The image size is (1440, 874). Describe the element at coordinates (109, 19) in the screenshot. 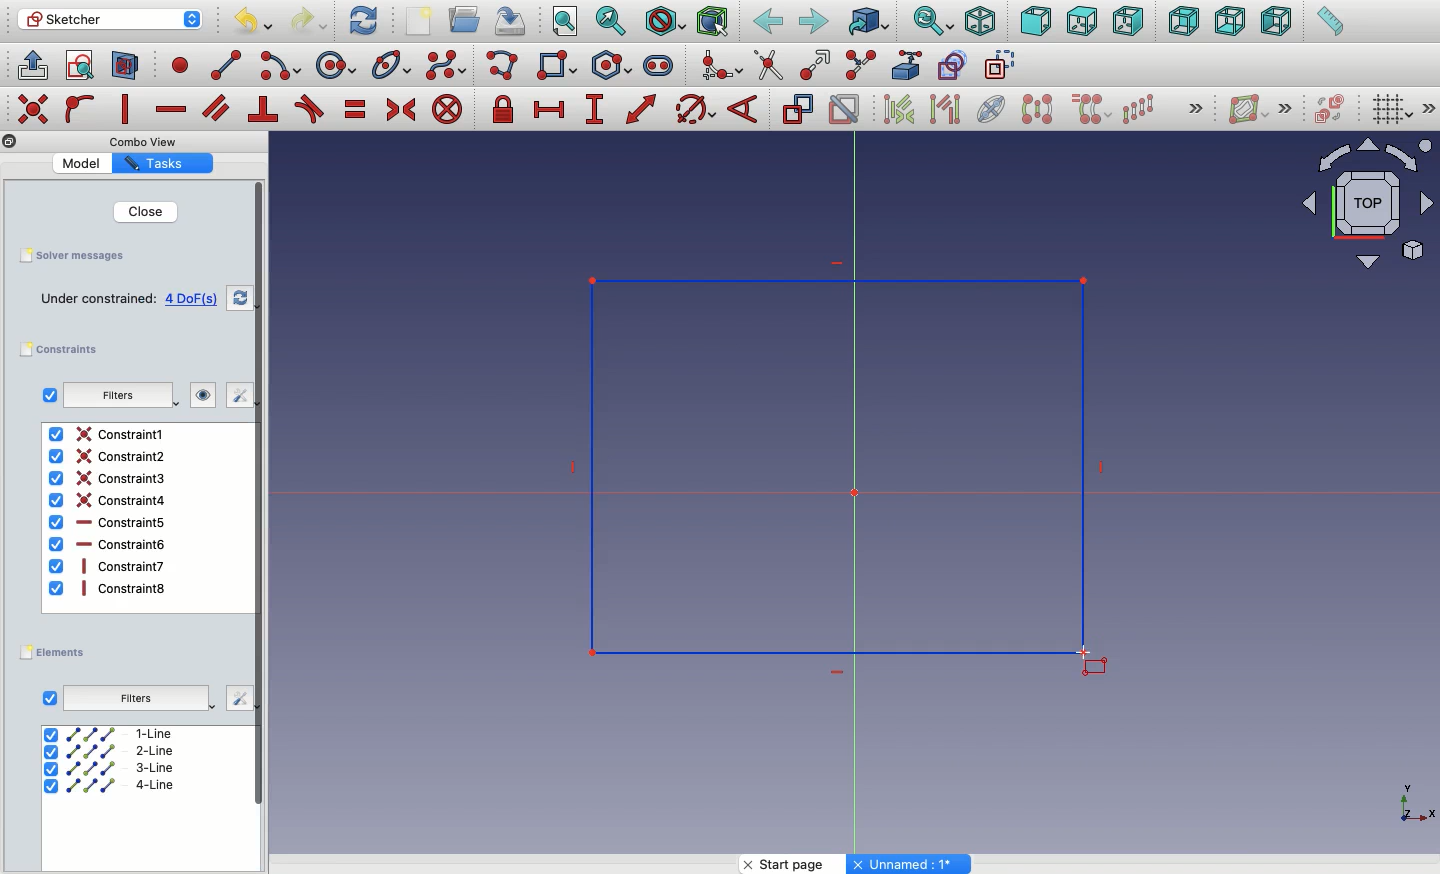

I see `Sketcher - Workbench` at that location.